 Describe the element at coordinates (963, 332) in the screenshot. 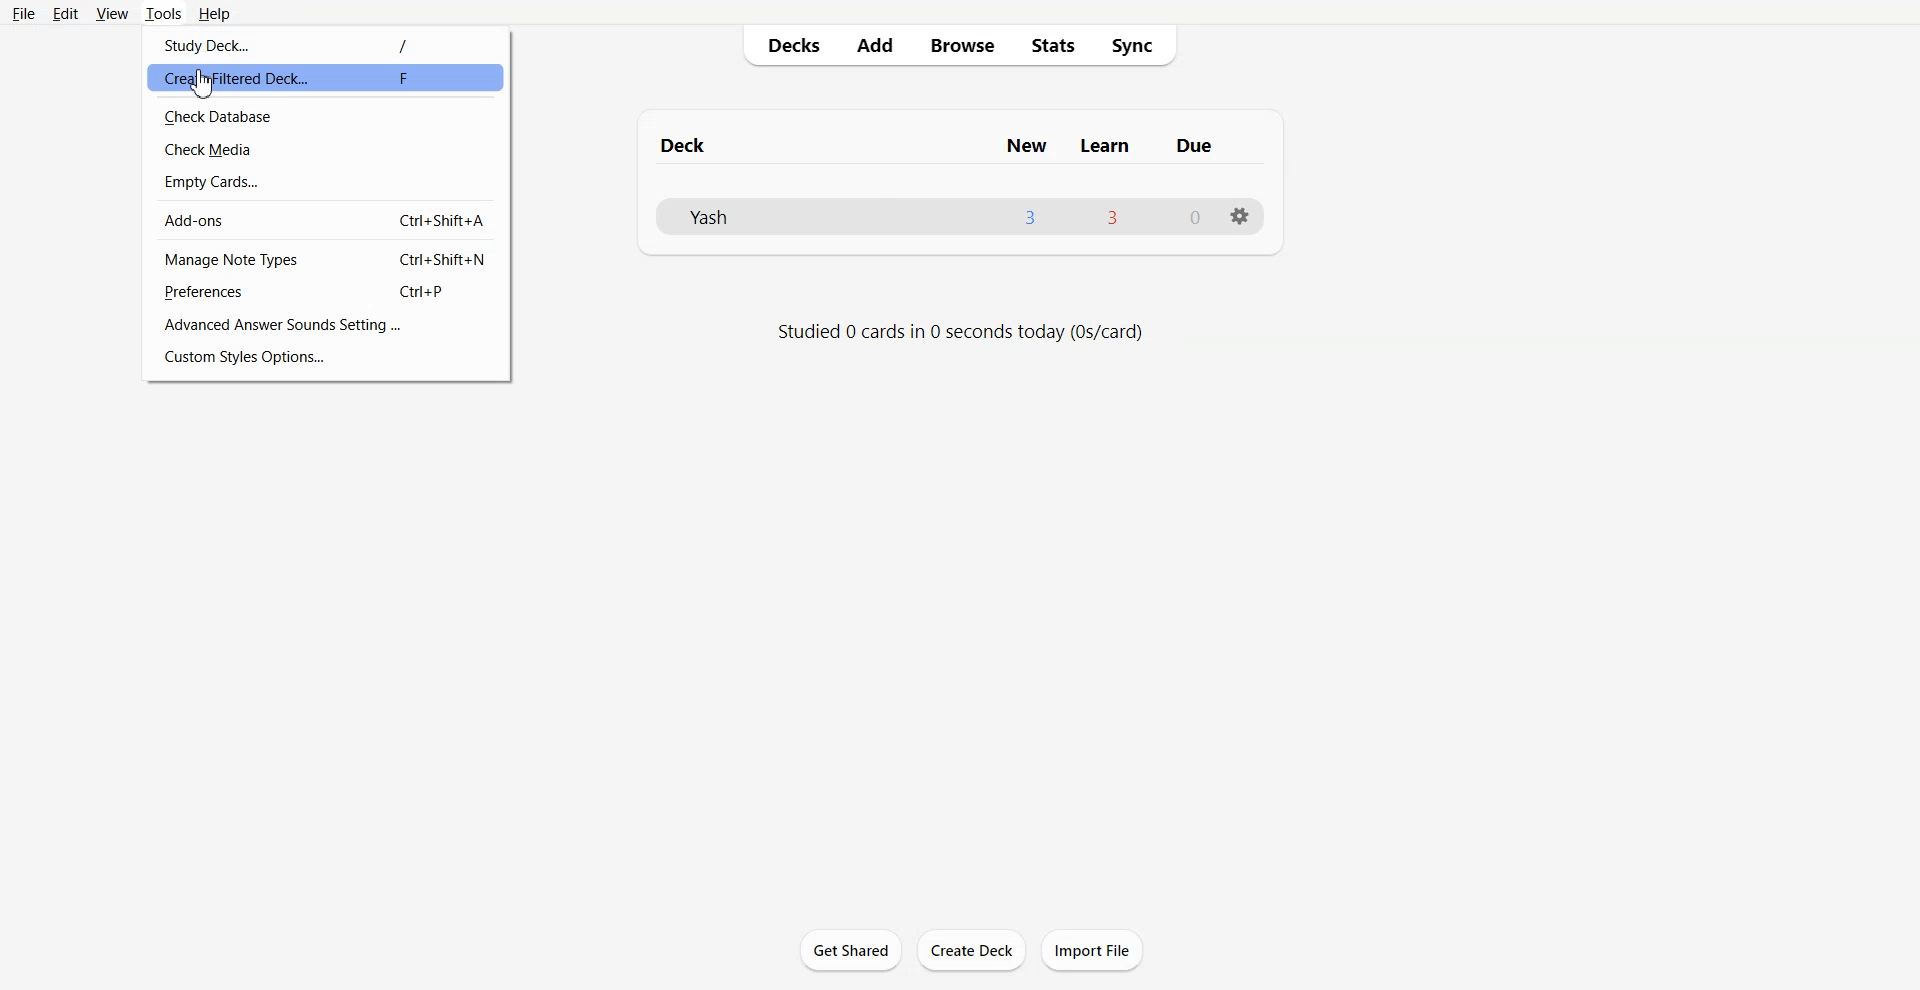

I see `Text 2` at that location.